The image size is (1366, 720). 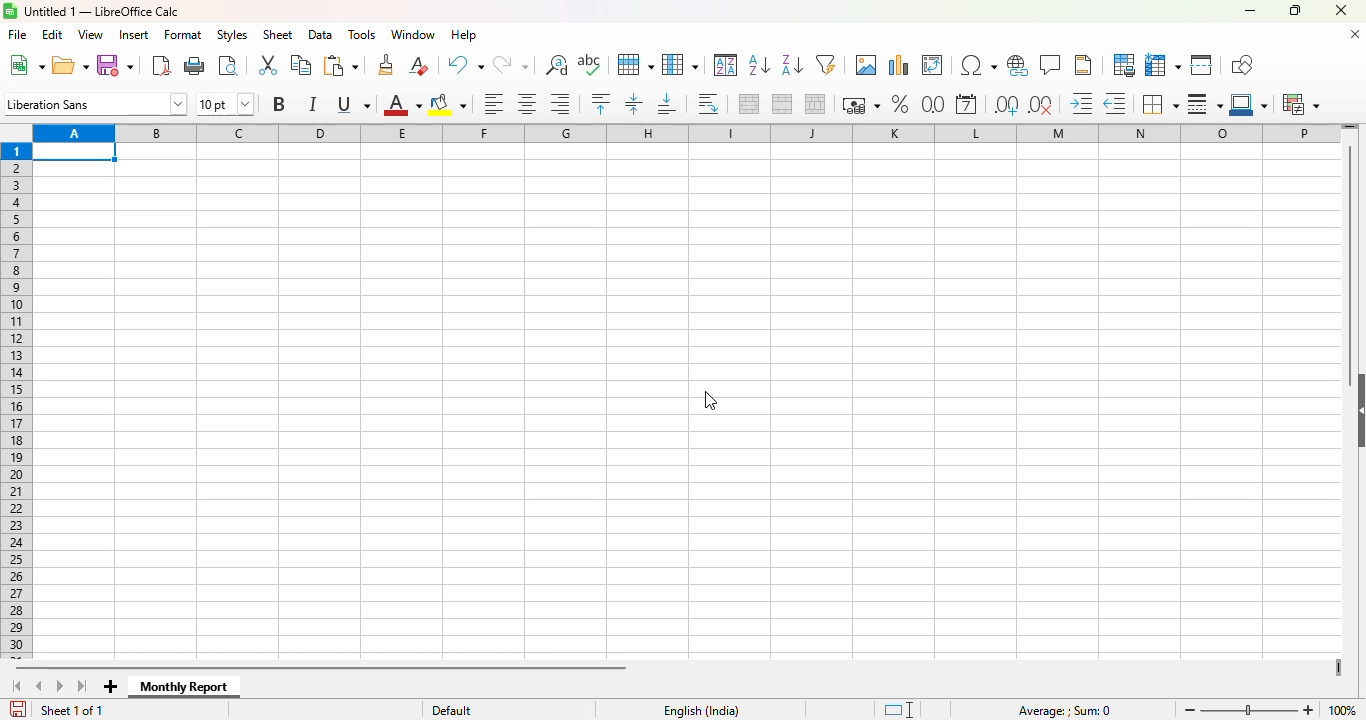 I want to click on redo, so click(x=511, y=65).